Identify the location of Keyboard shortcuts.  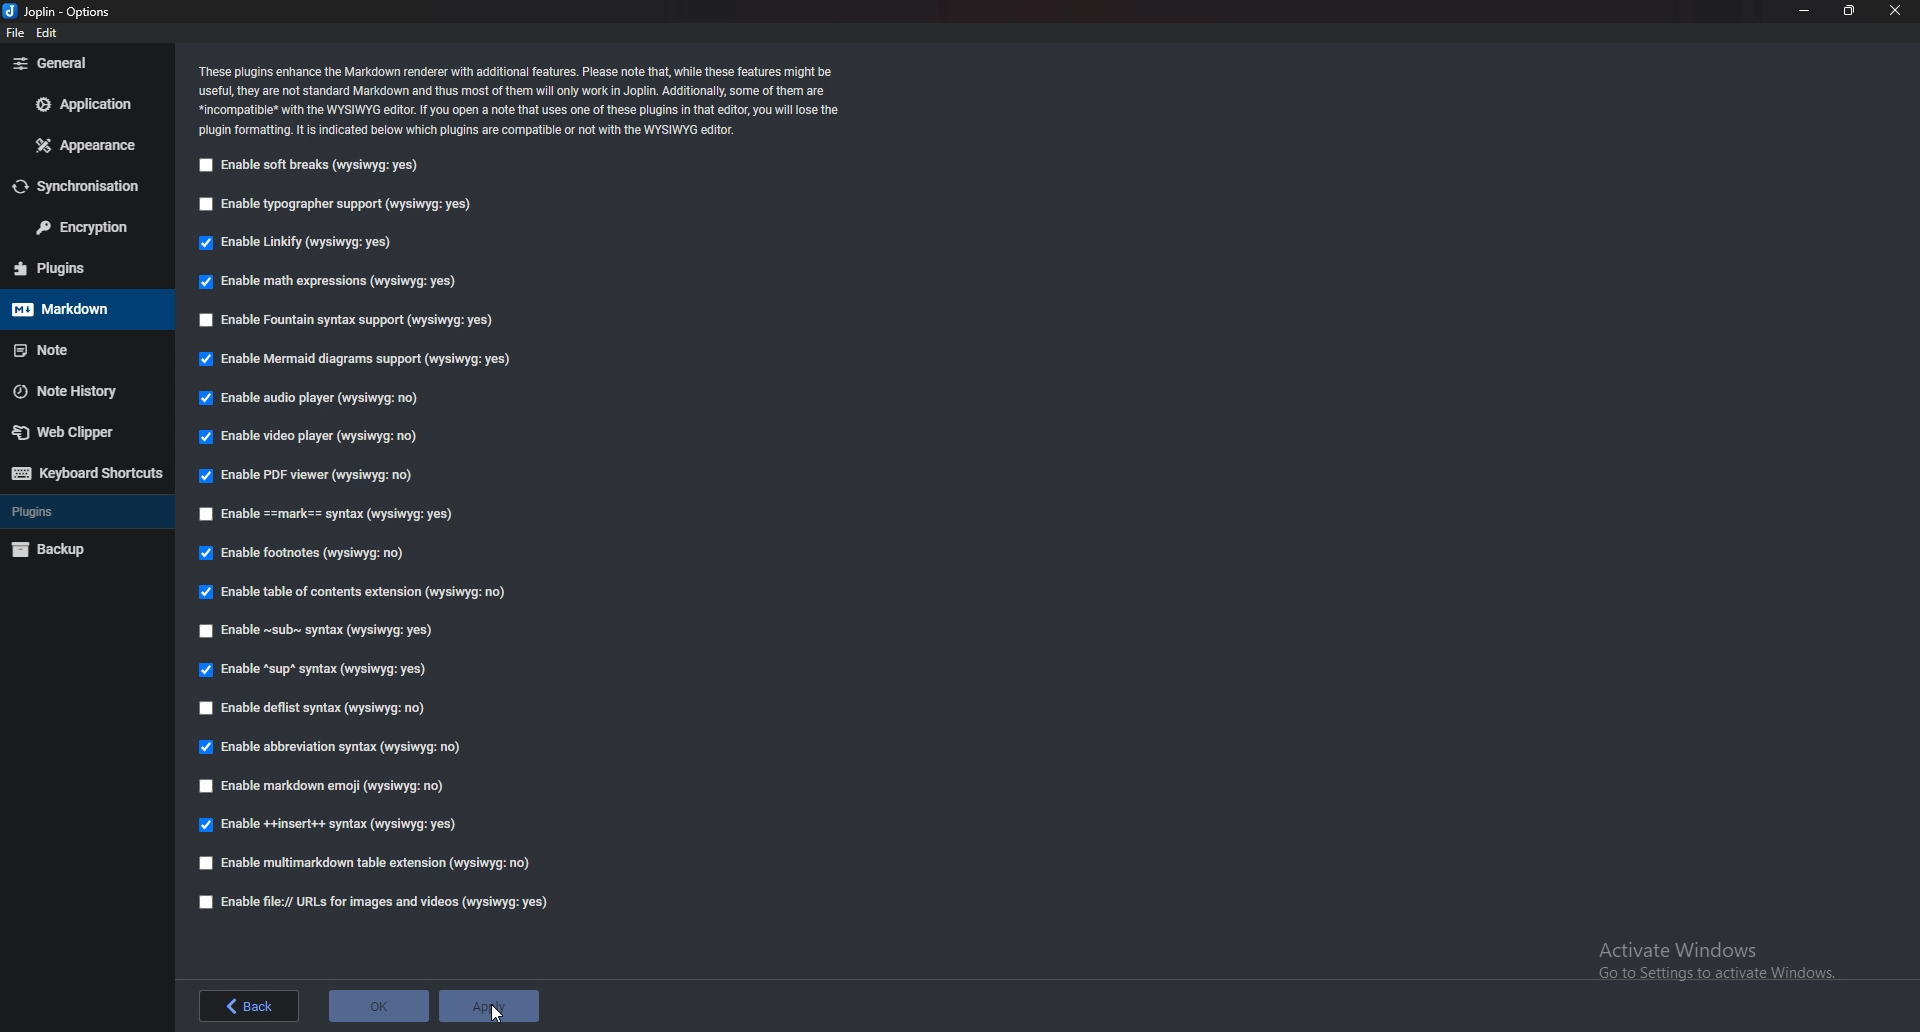
(88, 473).